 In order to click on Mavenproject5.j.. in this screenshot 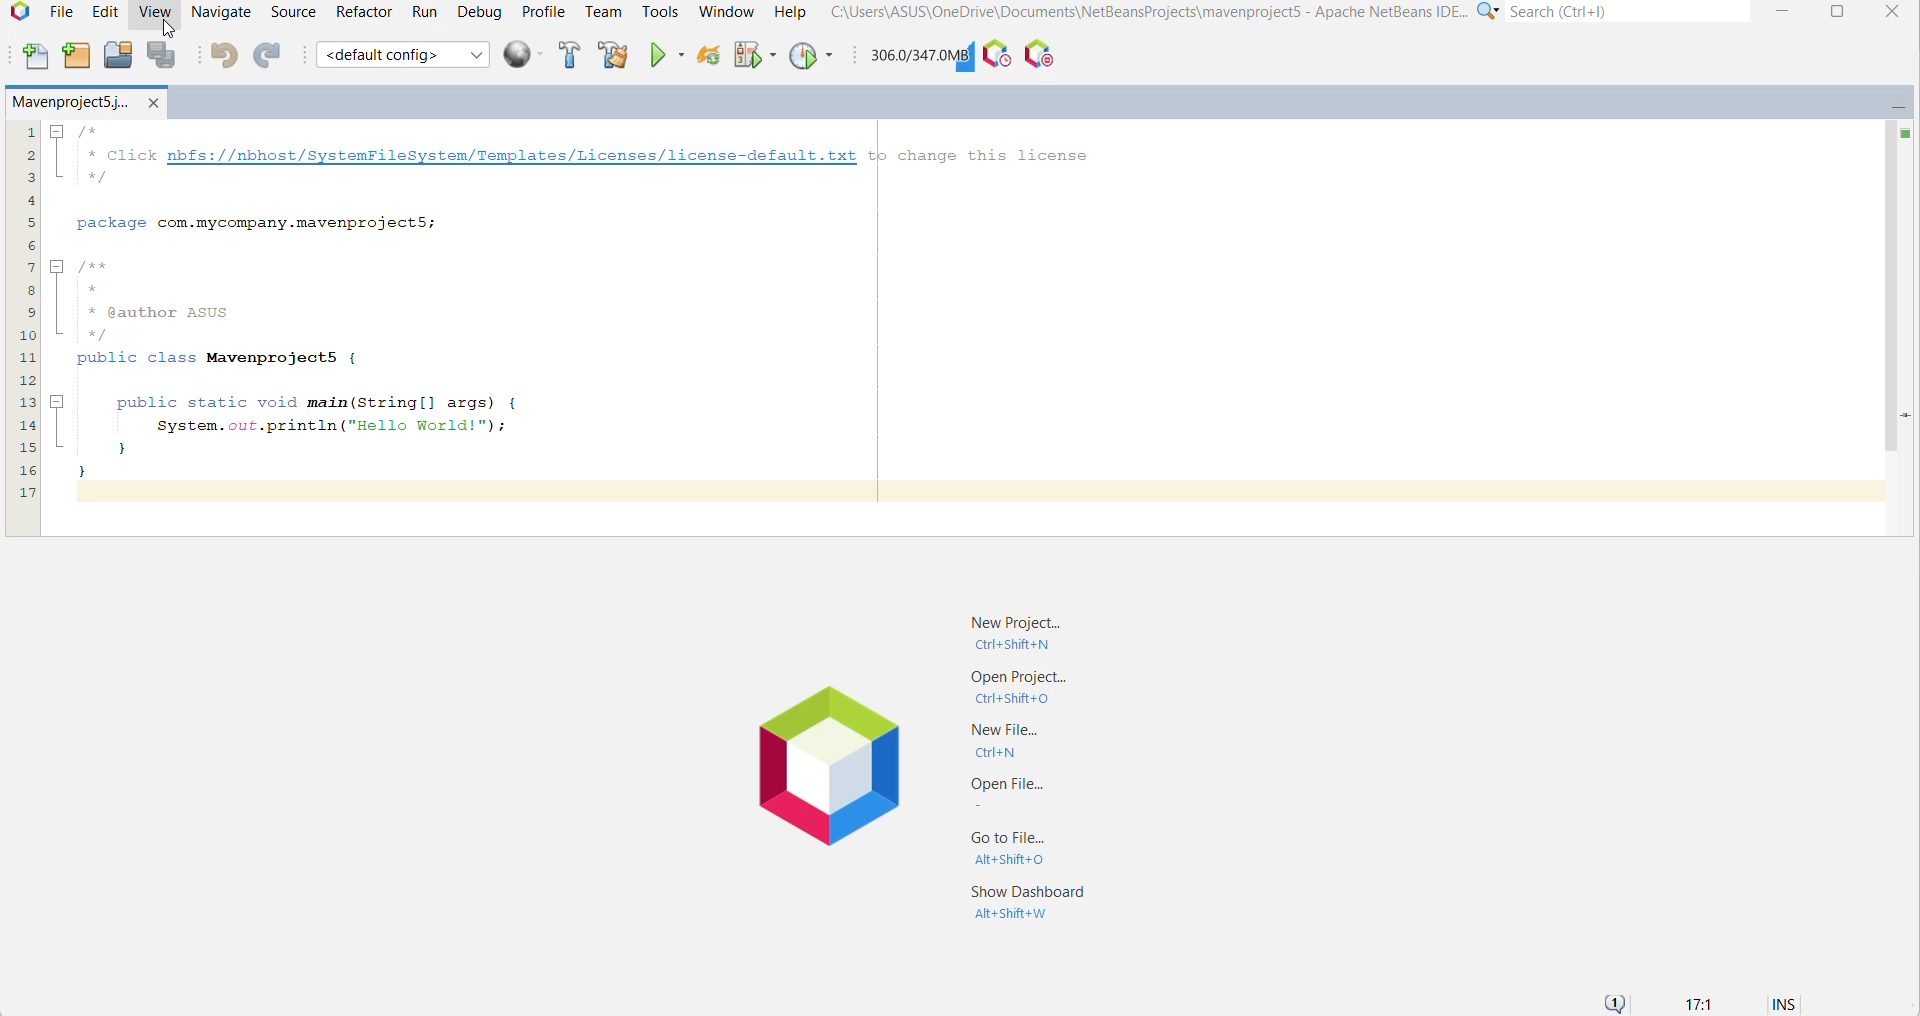, I will do `click(68, 102)`.